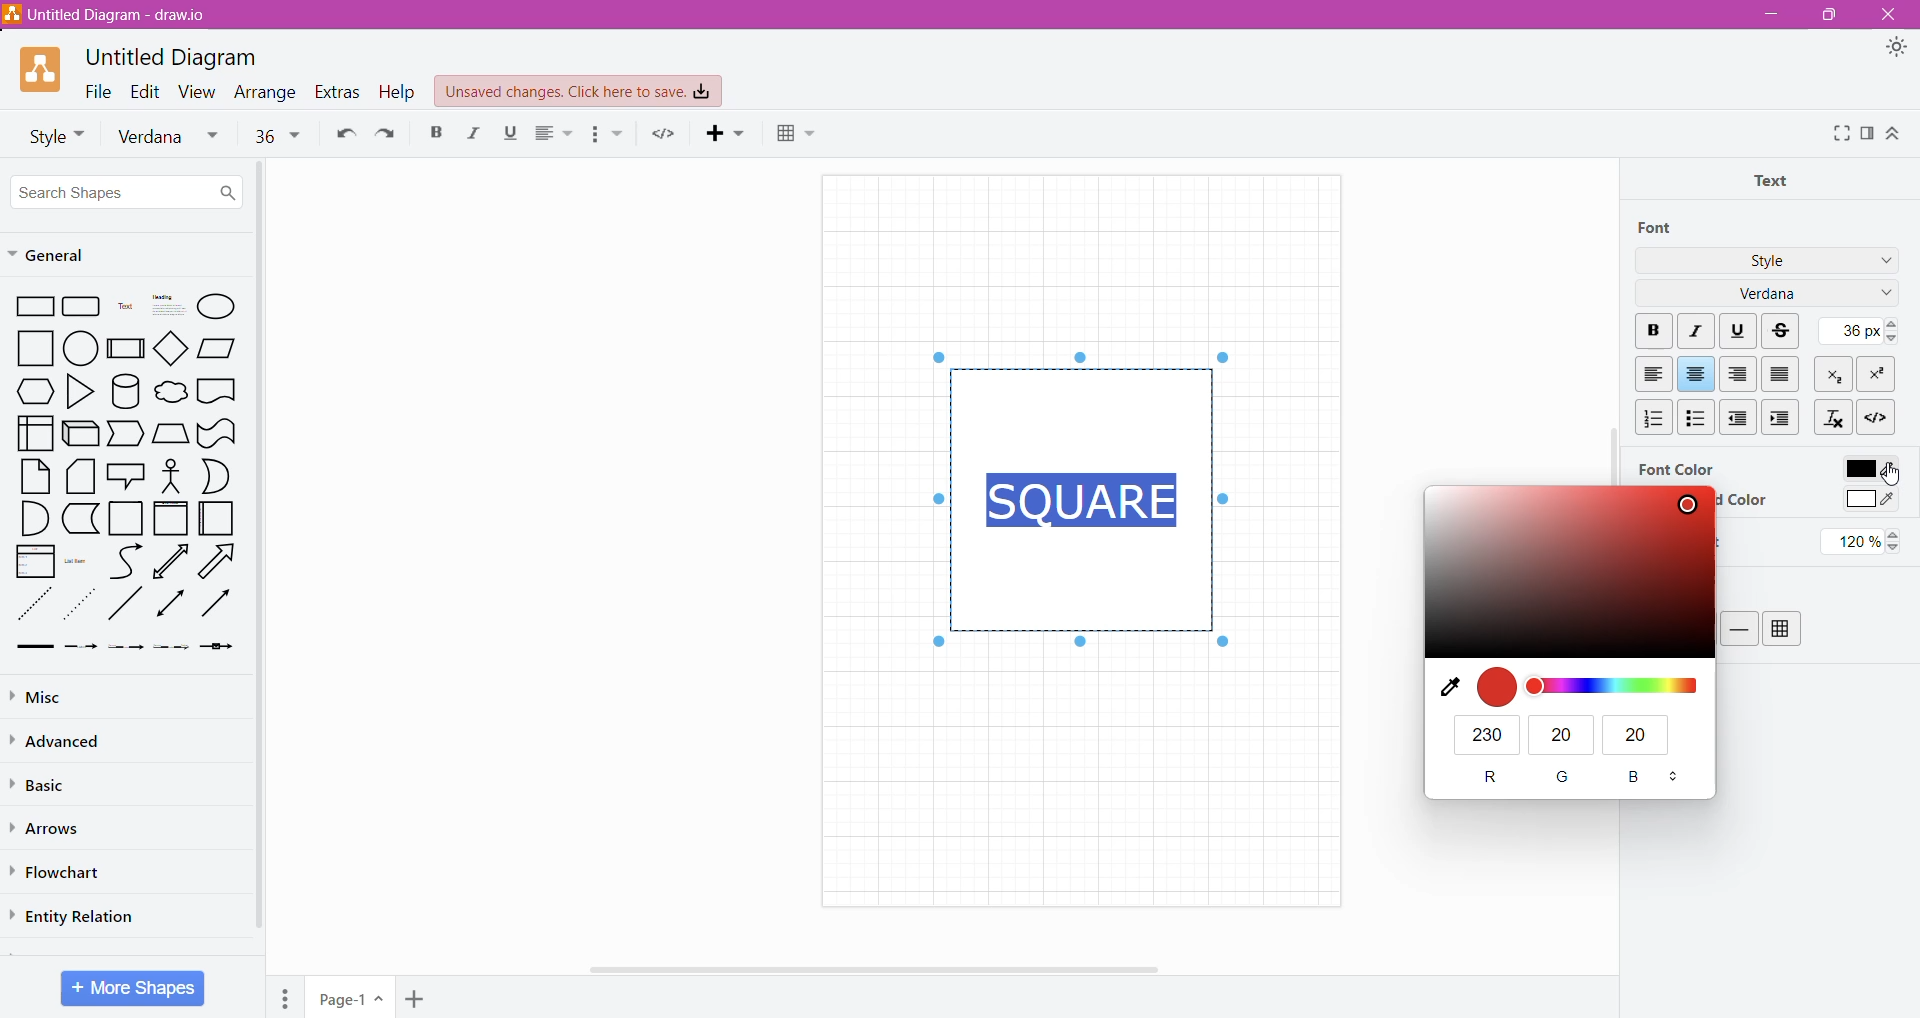 The width and height of the screenshot is (1920, 1018). What do you see at coordinates (1653, 374) in the screenshot?
I see `Left` at bounding box center [1653, 374].